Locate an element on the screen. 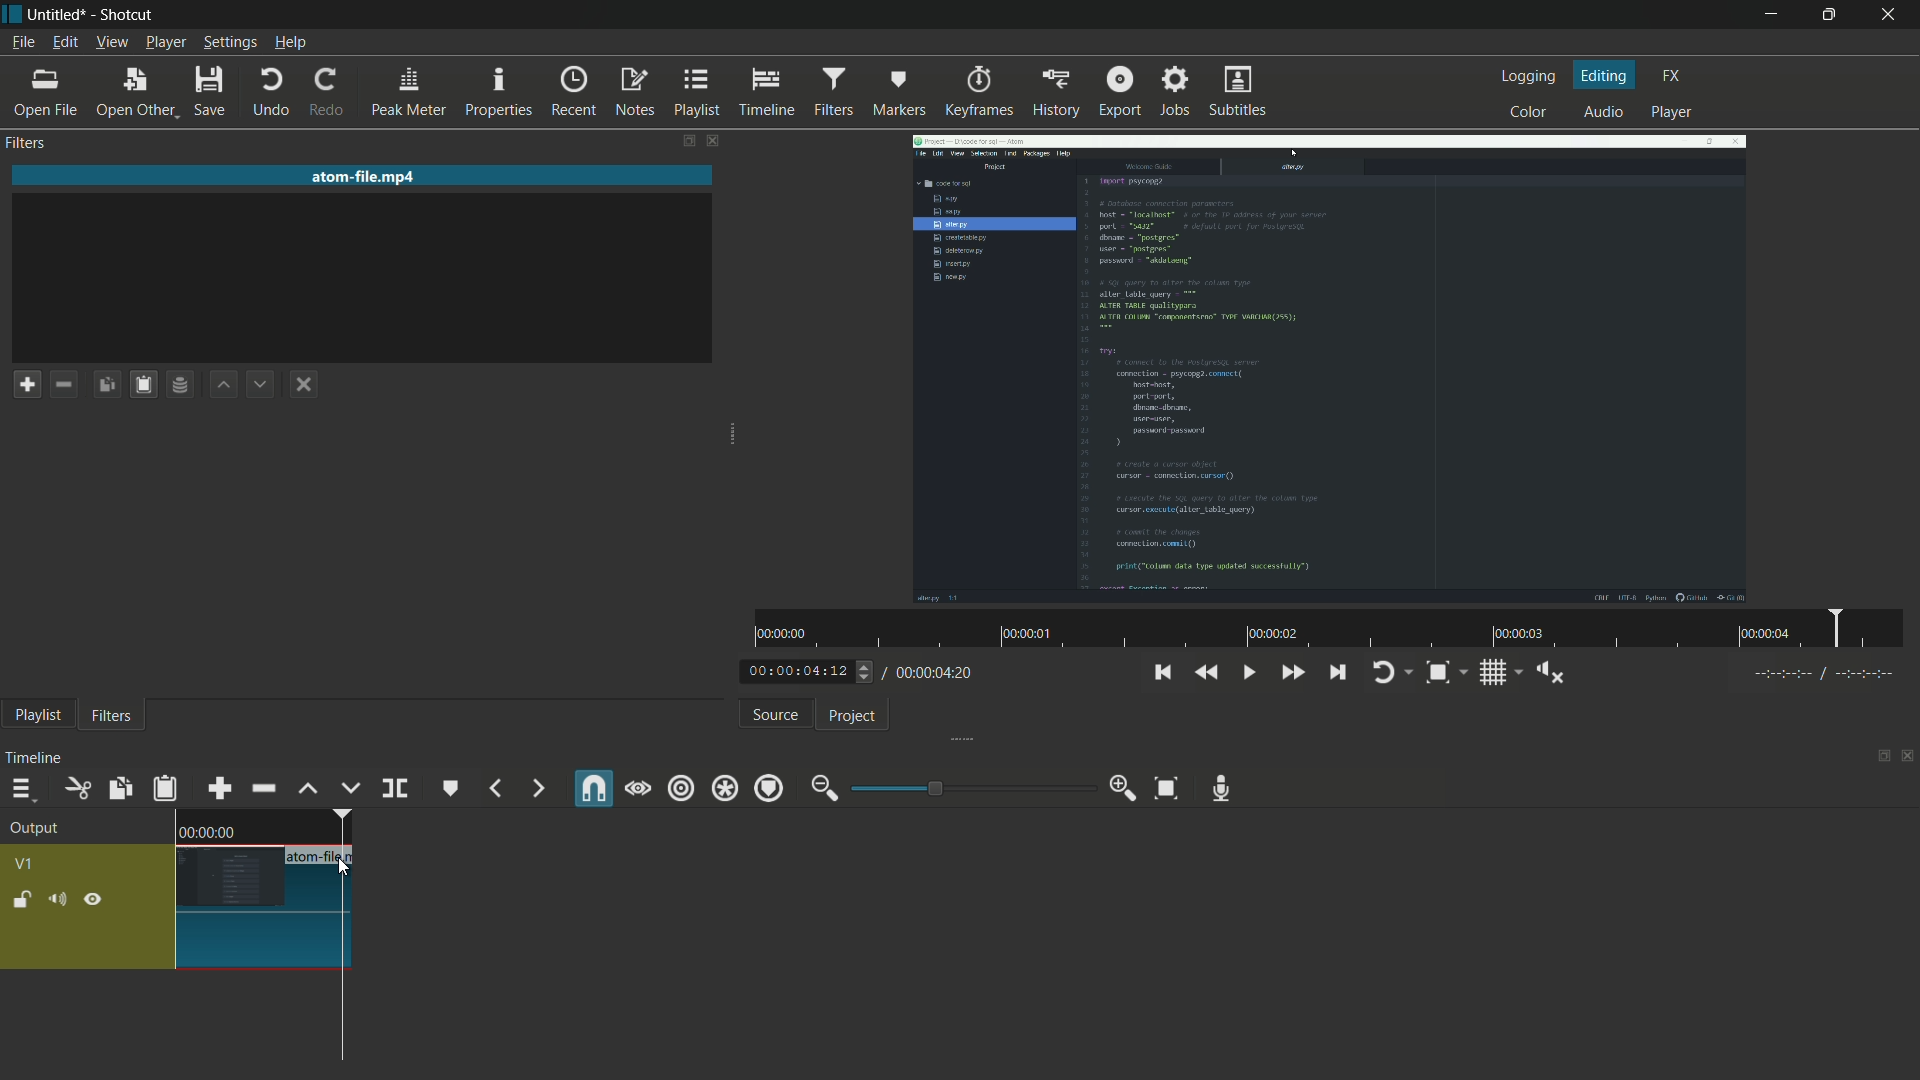 This screenshot has height=1080, width=1920. open file is located at coordinates (44, 95).